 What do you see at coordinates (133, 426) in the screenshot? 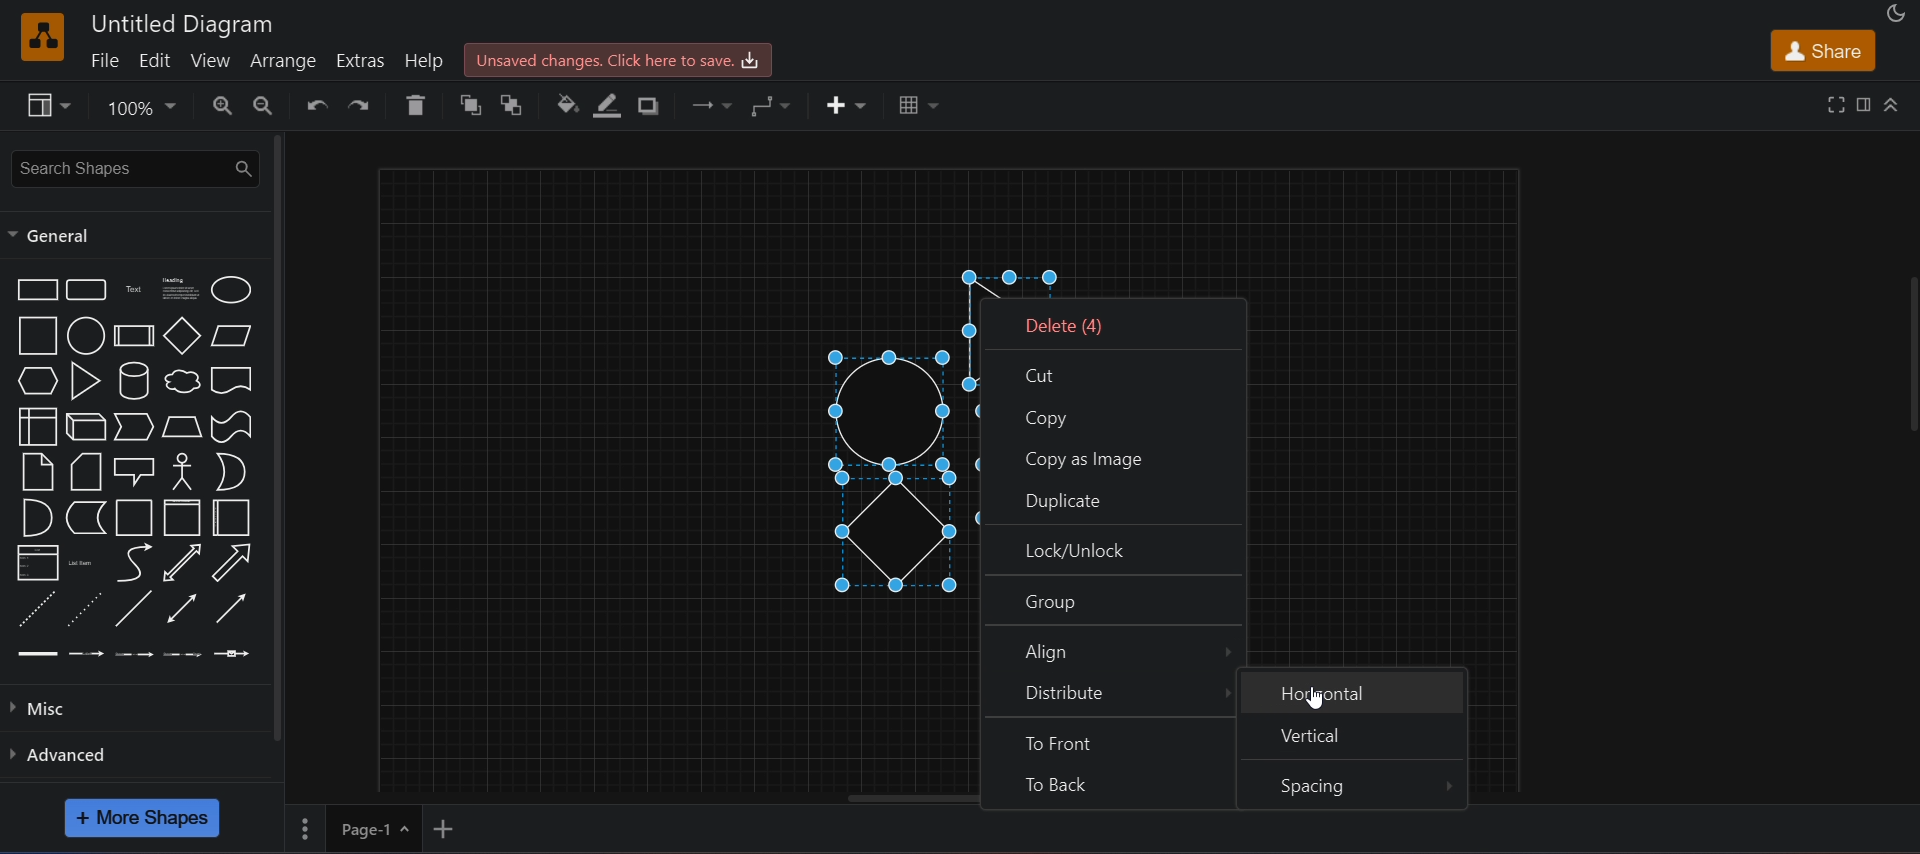
I see `step` at bounding box center [133, 426].